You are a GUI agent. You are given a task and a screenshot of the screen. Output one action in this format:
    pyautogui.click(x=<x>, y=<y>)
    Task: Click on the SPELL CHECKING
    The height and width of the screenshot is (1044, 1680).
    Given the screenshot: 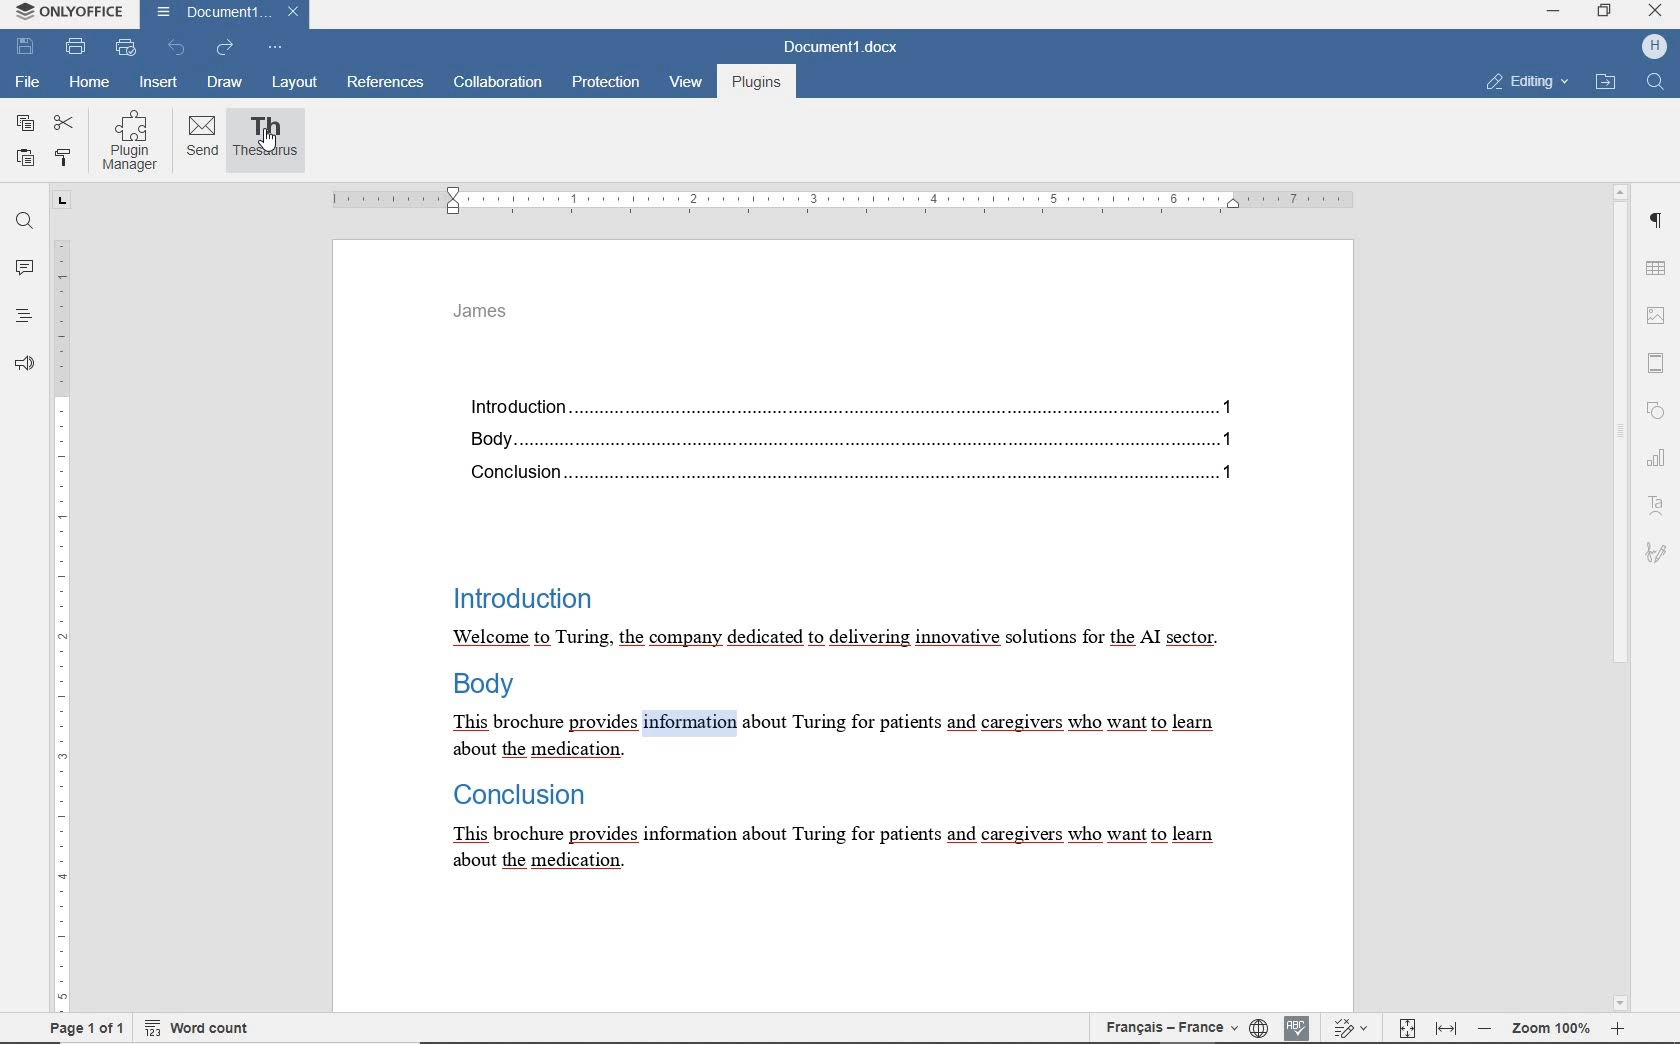 What is the action you would take?
    pyautogui.click(x=1298, y=1027)
    